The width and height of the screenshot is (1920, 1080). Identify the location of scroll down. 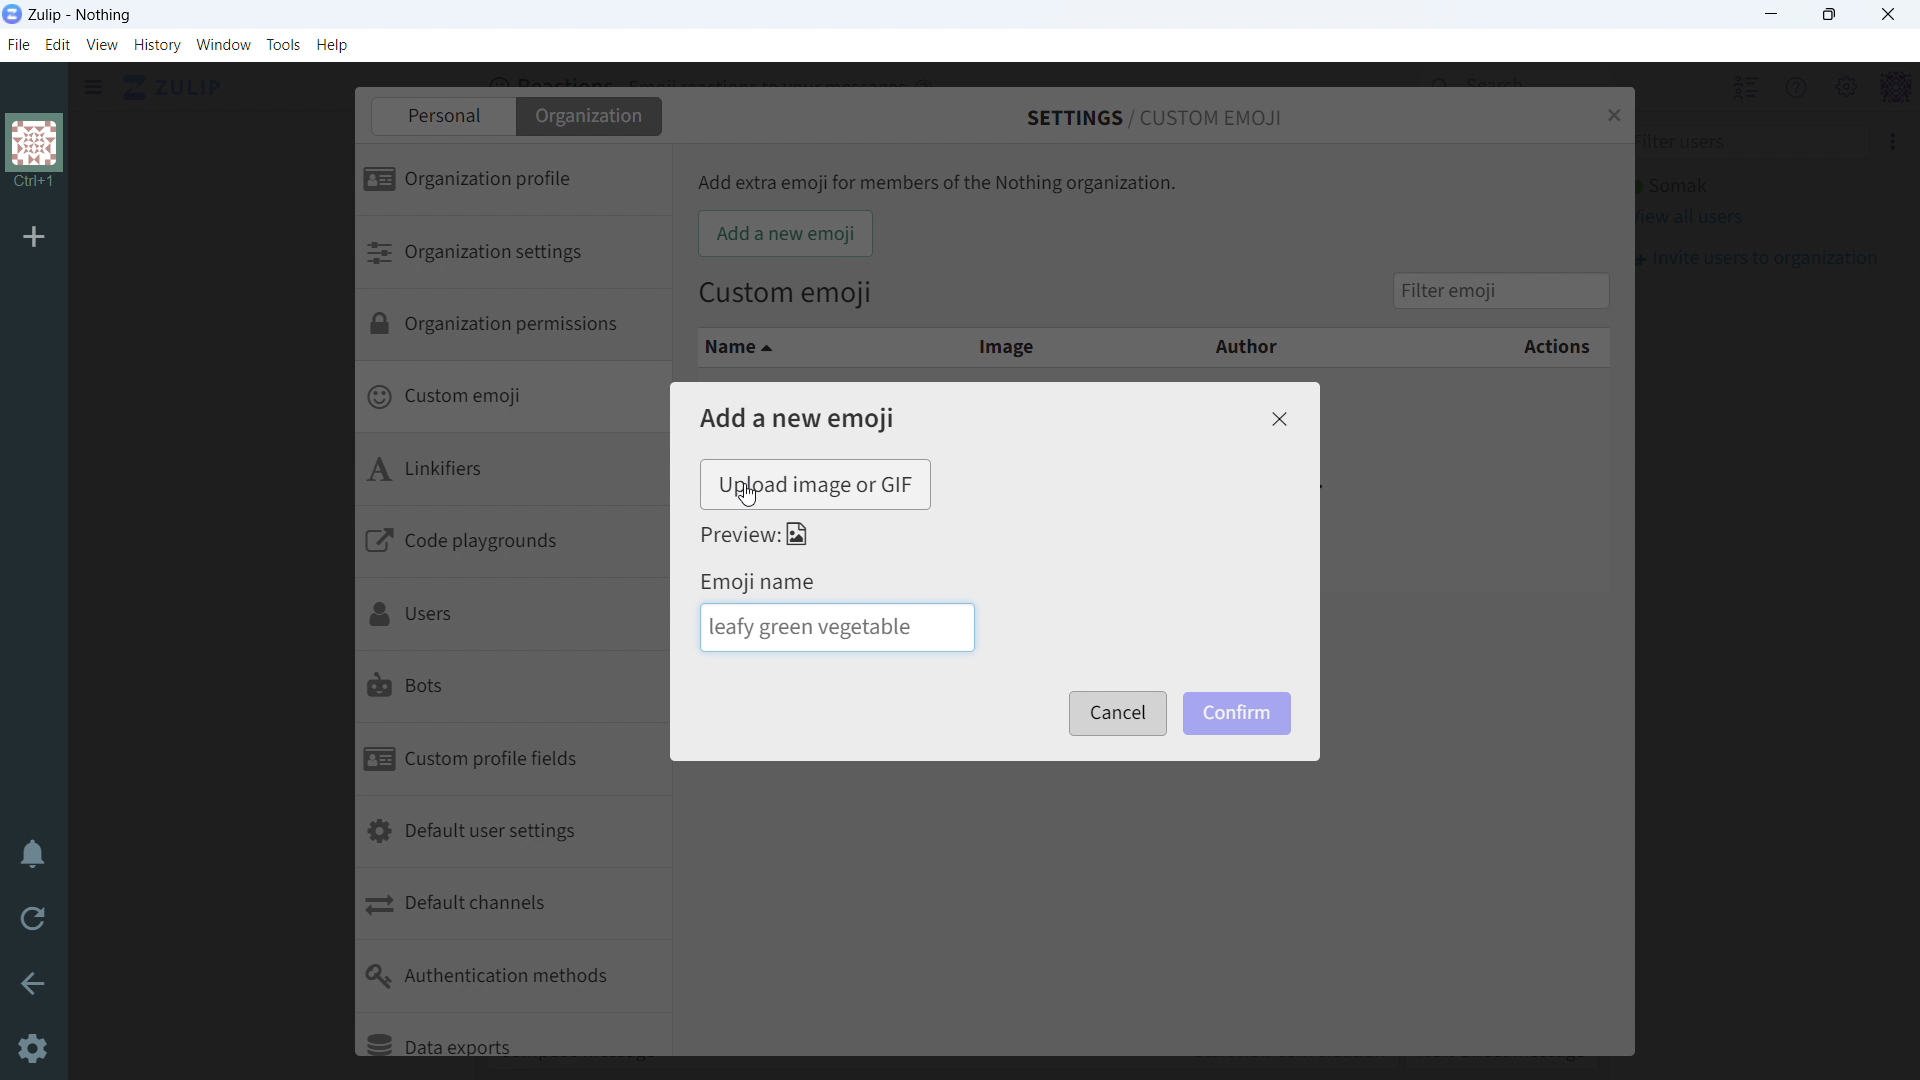
(1908, 1069).